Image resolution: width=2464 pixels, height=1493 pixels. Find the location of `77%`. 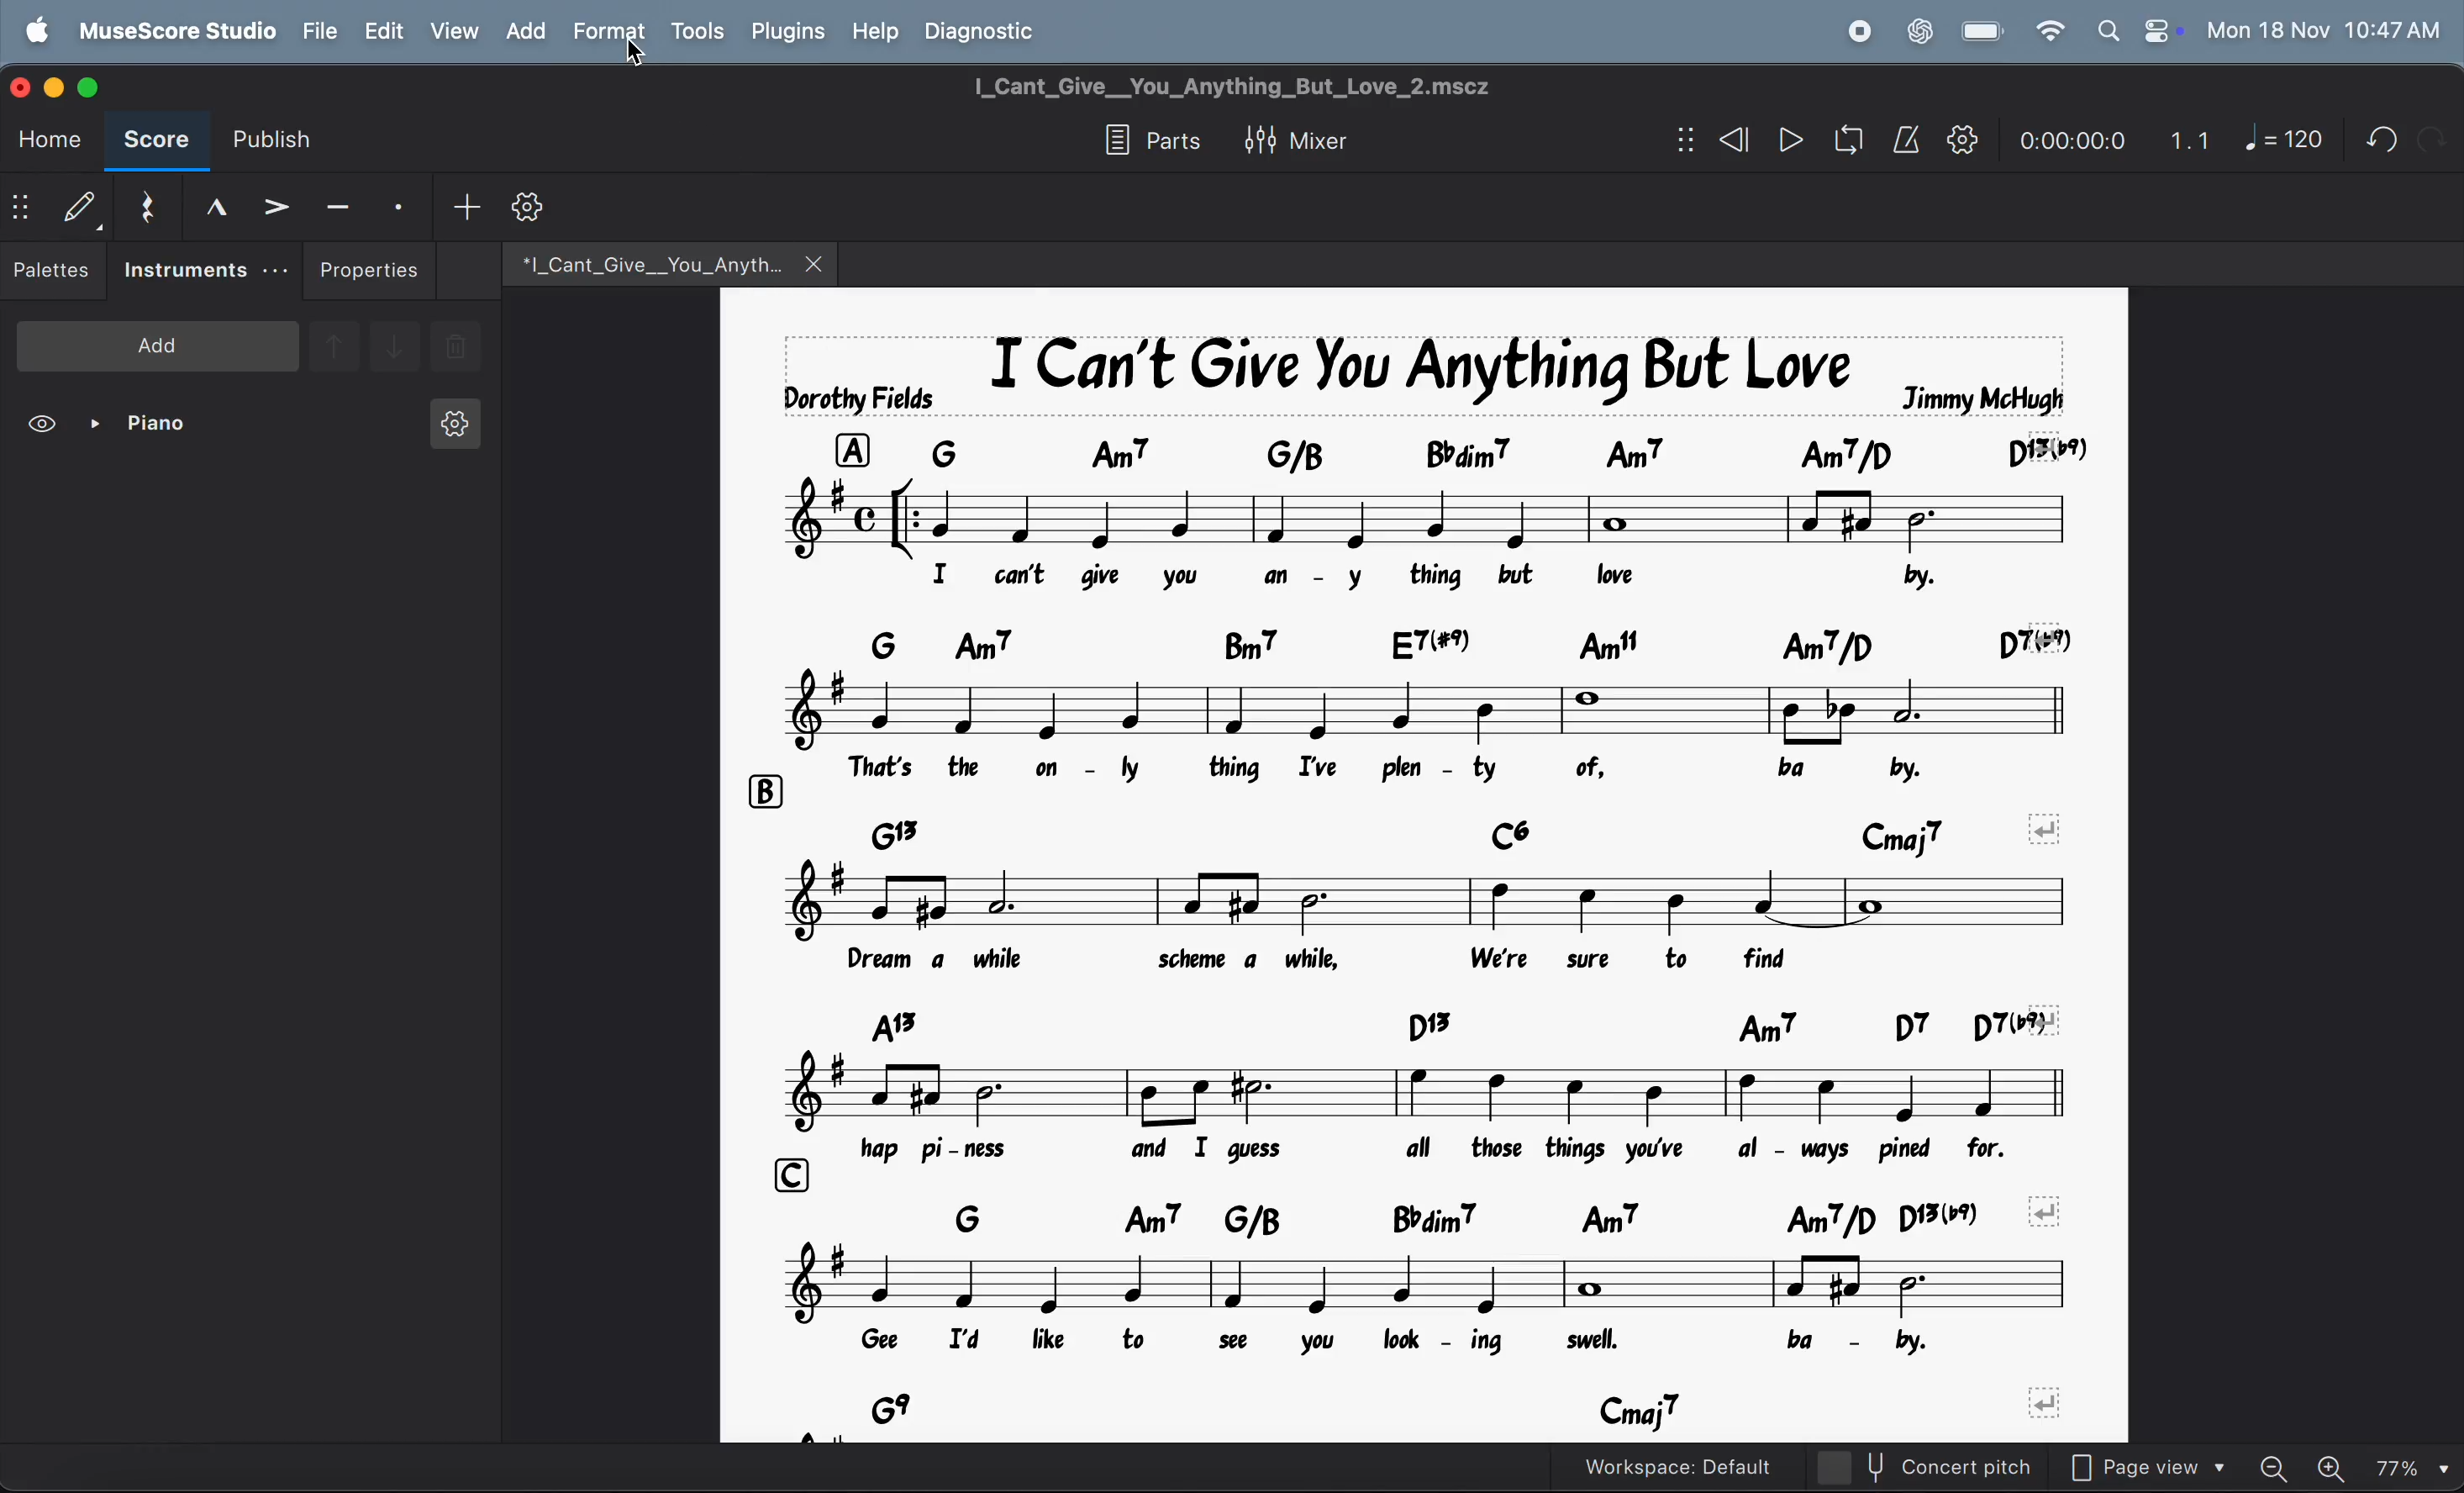

77% is located at coordinates (2412, 1464).